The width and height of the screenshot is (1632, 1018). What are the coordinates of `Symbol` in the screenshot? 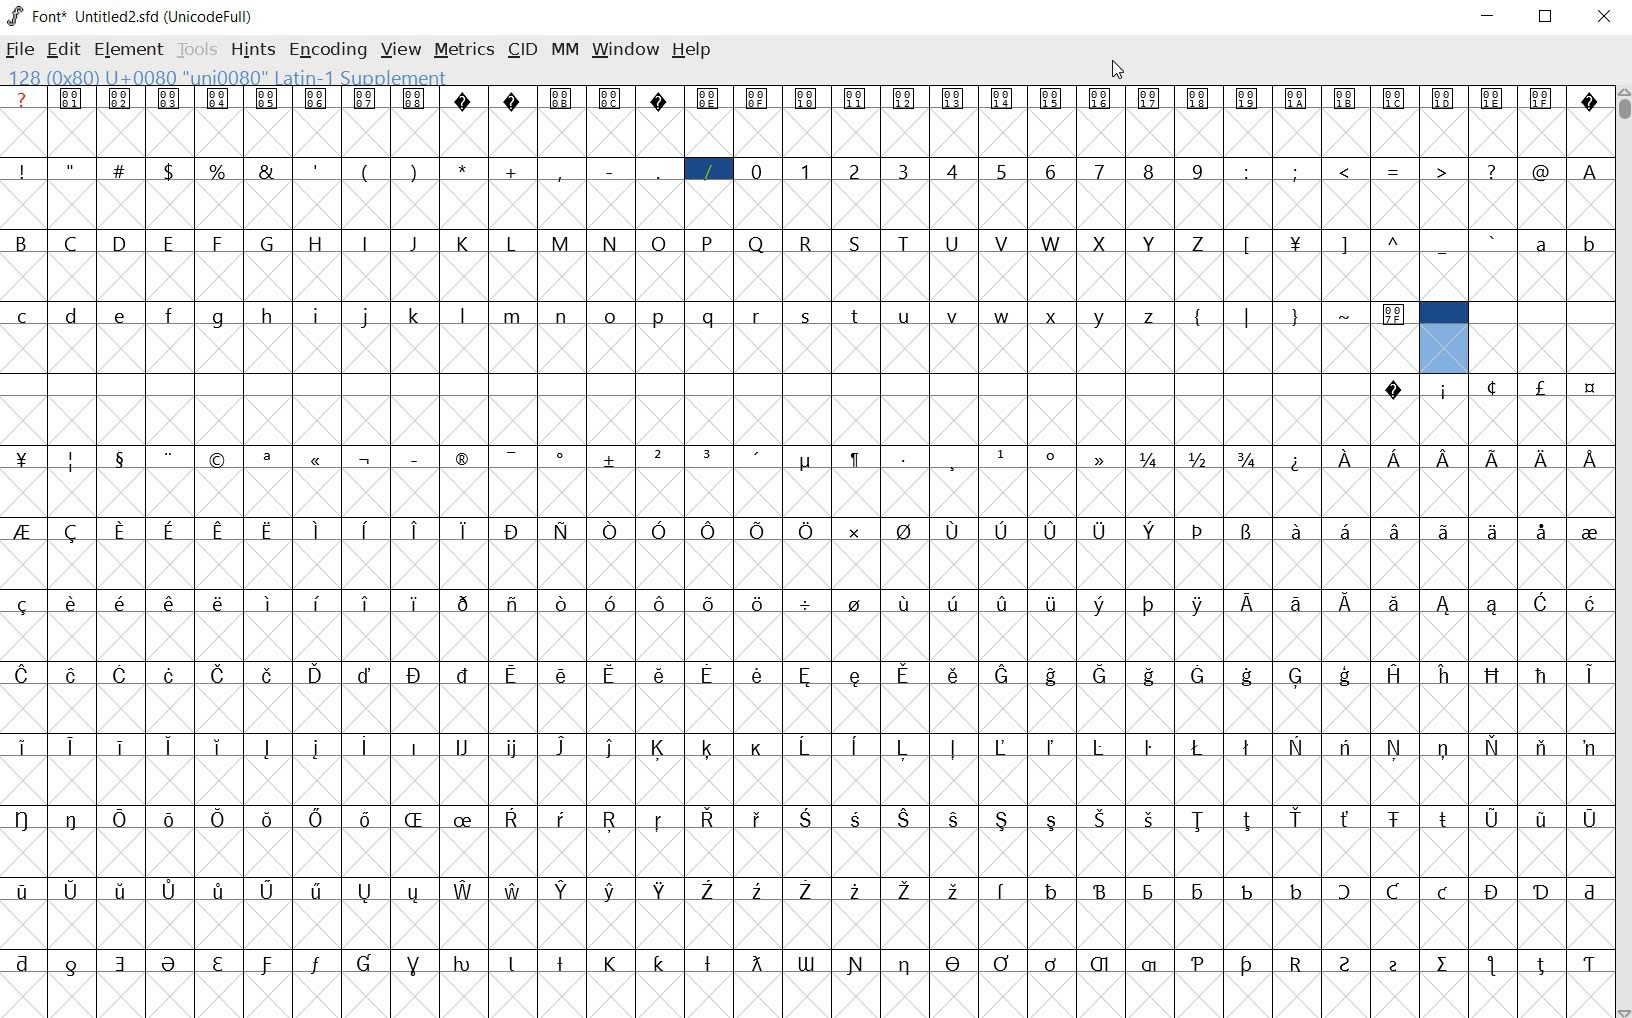 It's located at (171, 962).